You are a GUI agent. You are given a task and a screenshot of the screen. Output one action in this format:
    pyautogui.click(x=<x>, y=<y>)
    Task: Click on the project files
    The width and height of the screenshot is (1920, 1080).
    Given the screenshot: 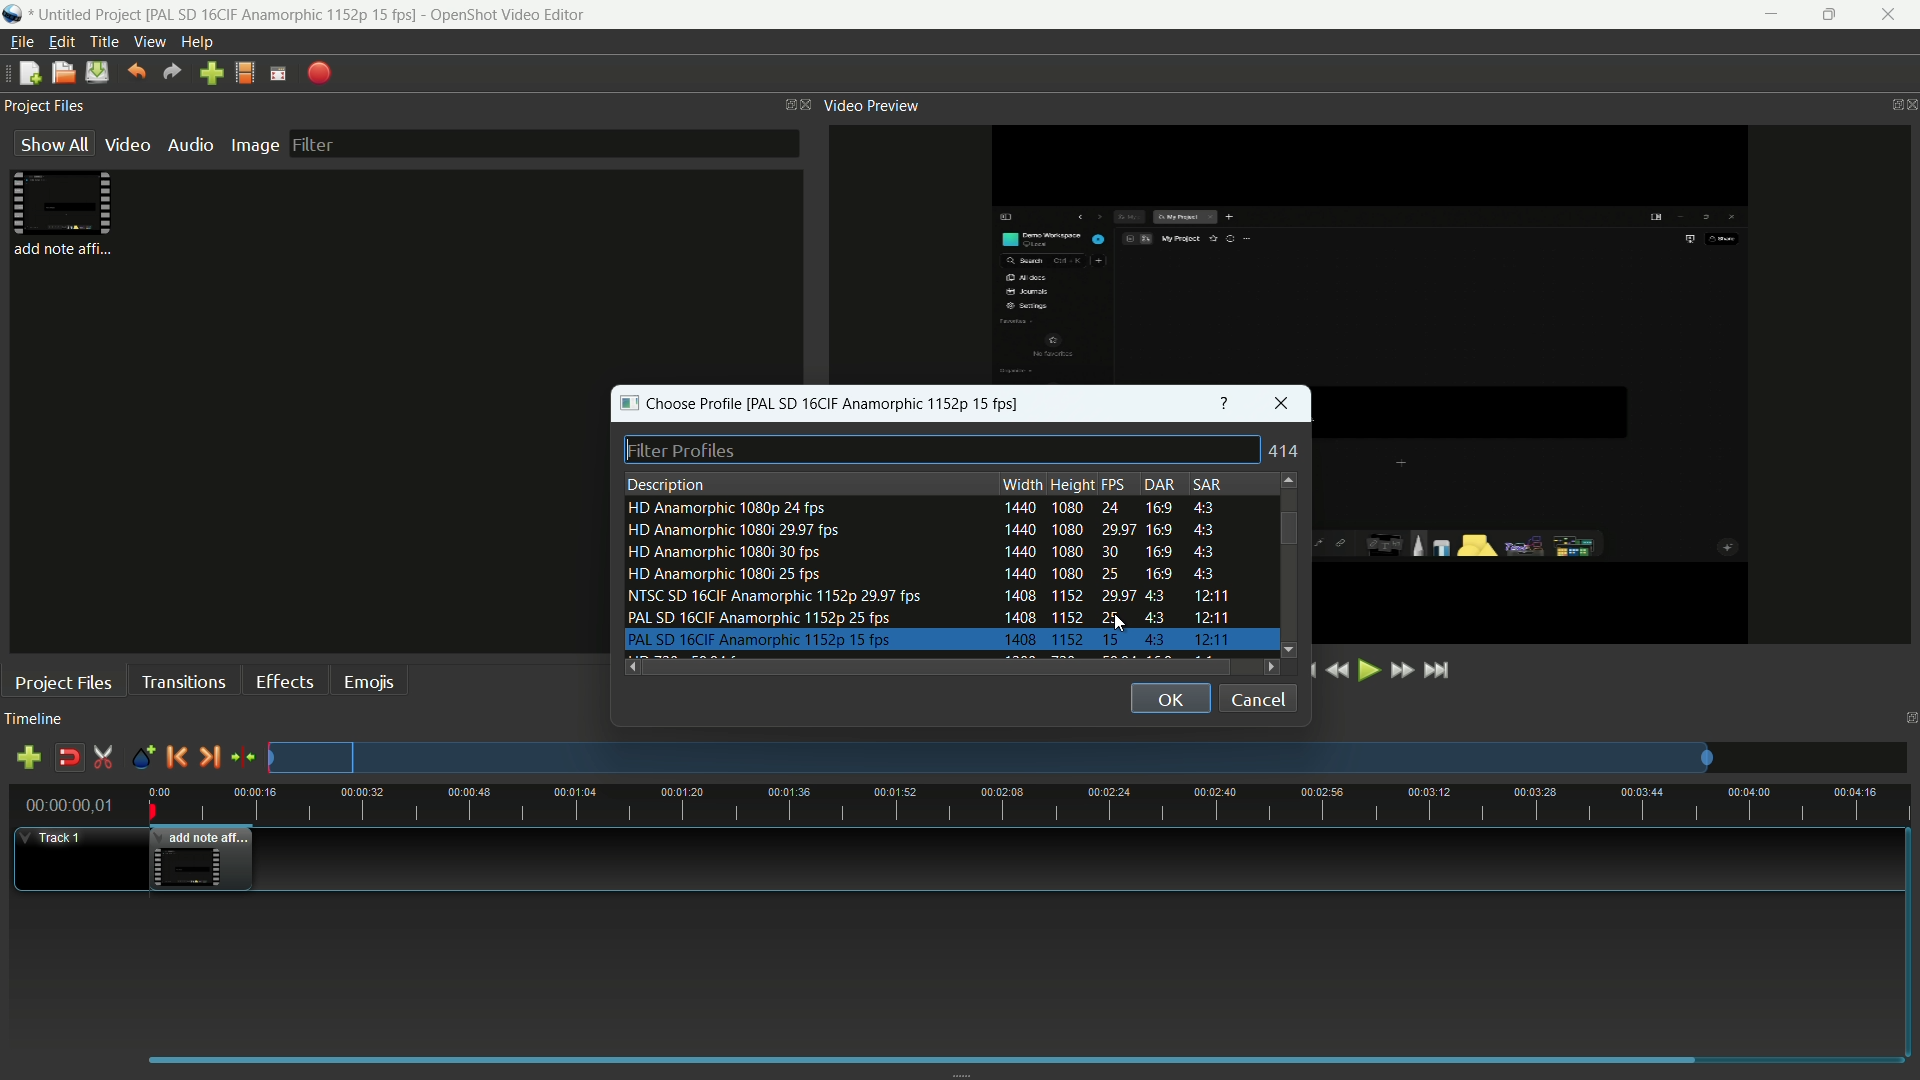 What is the action you would take?
    pyautogui.click(x=64, y=682)
    